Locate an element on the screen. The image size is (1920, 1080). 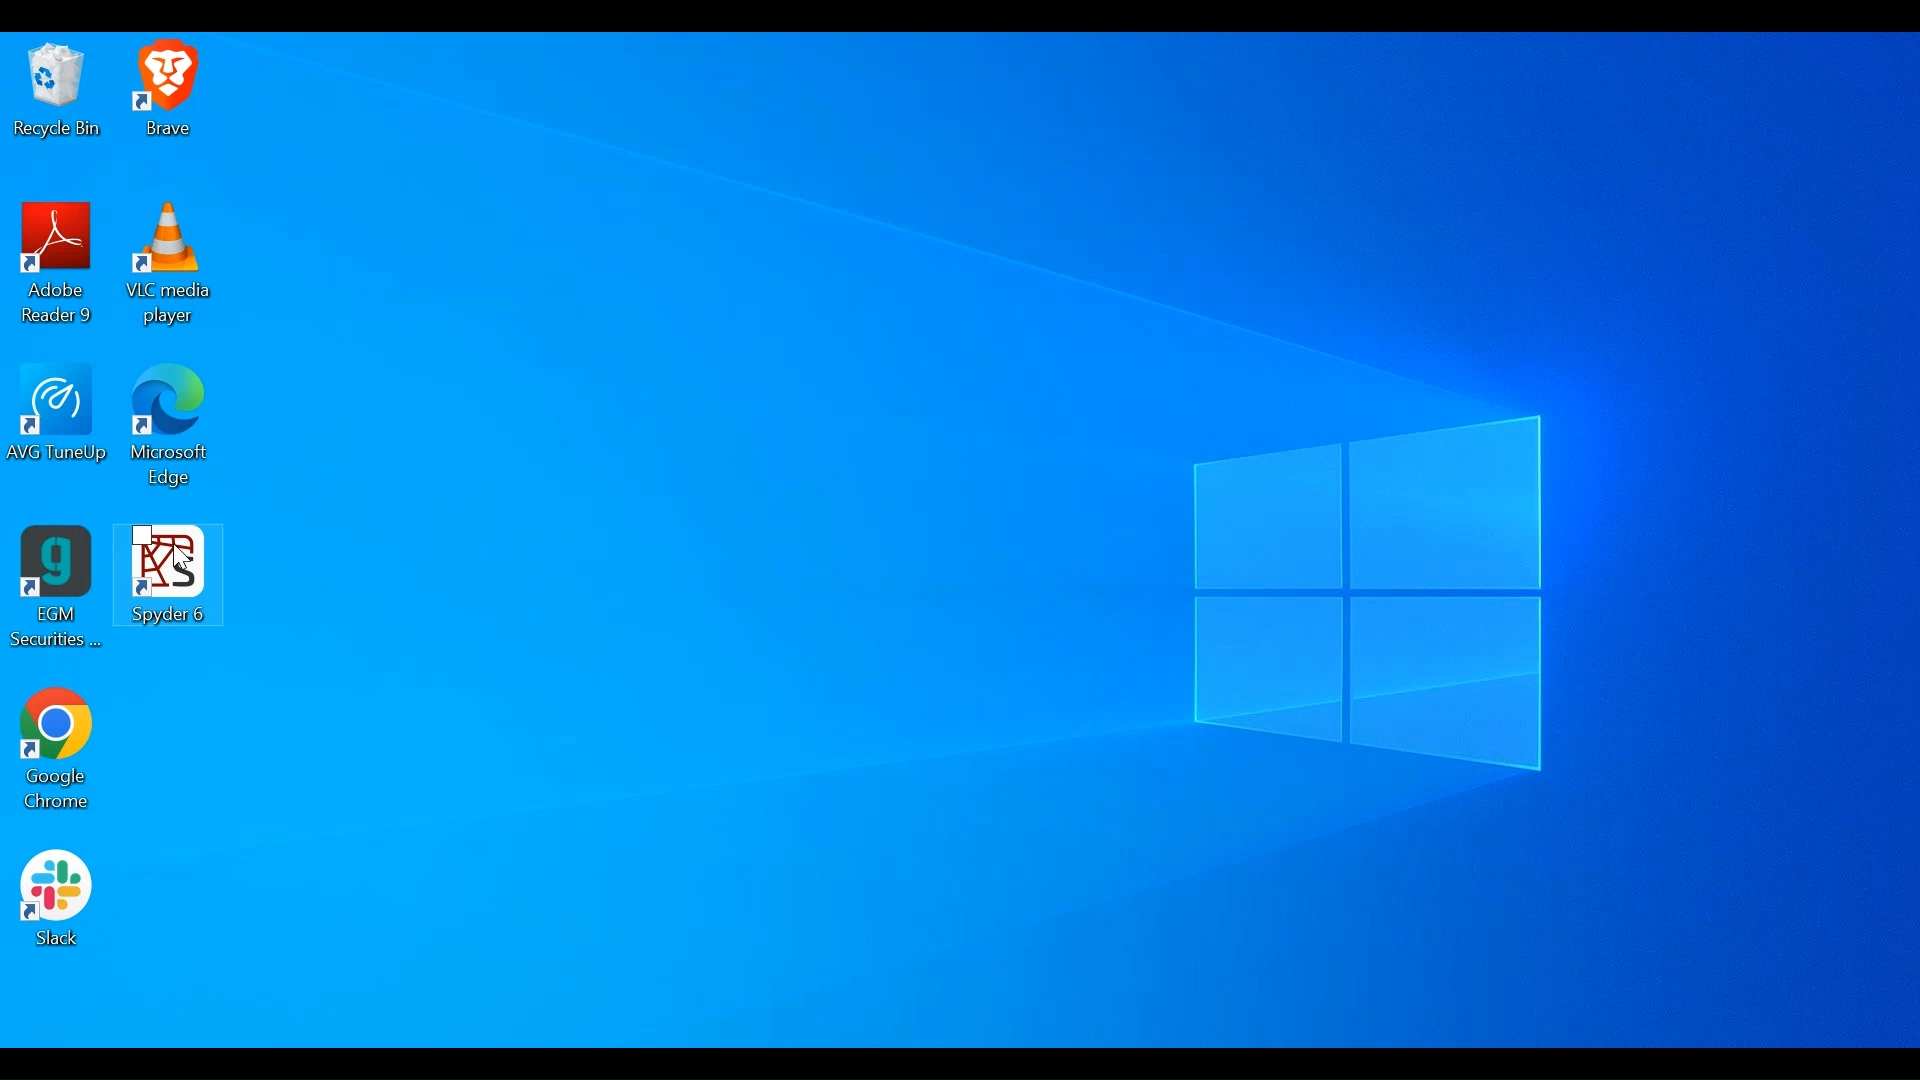
Brave Desktop Icon is located at coordinates (163, 93).